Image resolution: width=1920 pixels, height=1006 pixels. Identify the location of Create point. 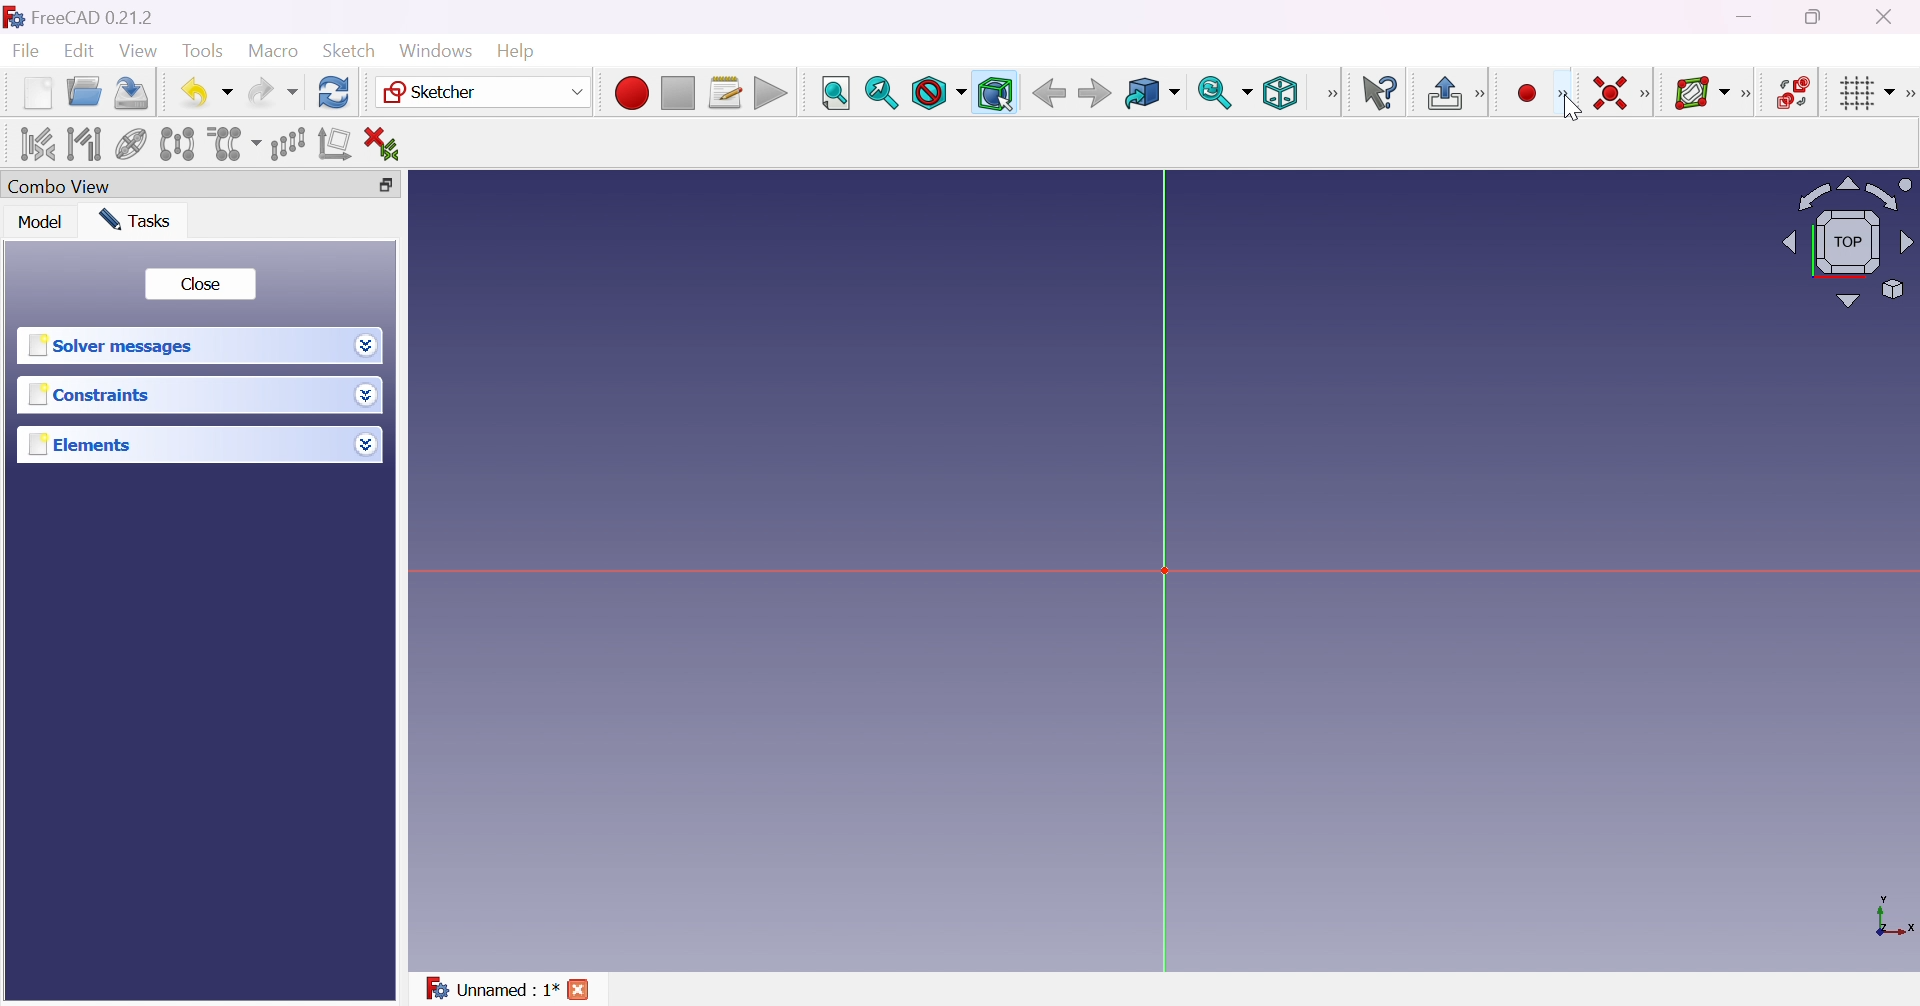
(1529, 94).